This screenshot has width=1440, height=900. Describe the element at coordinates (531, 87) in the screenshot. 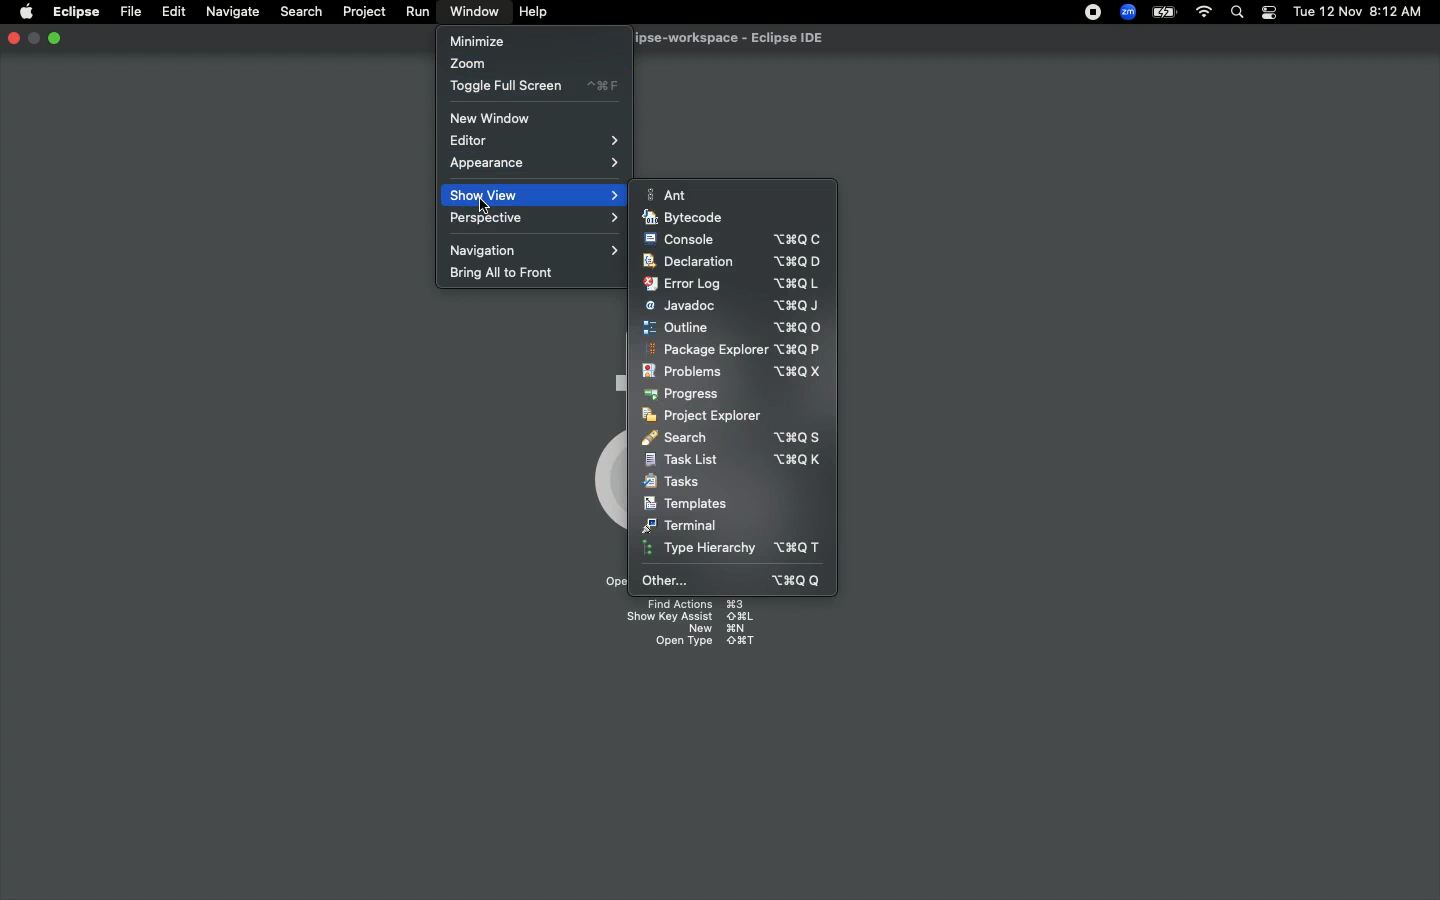

I see `Toggle full screen` at that location.